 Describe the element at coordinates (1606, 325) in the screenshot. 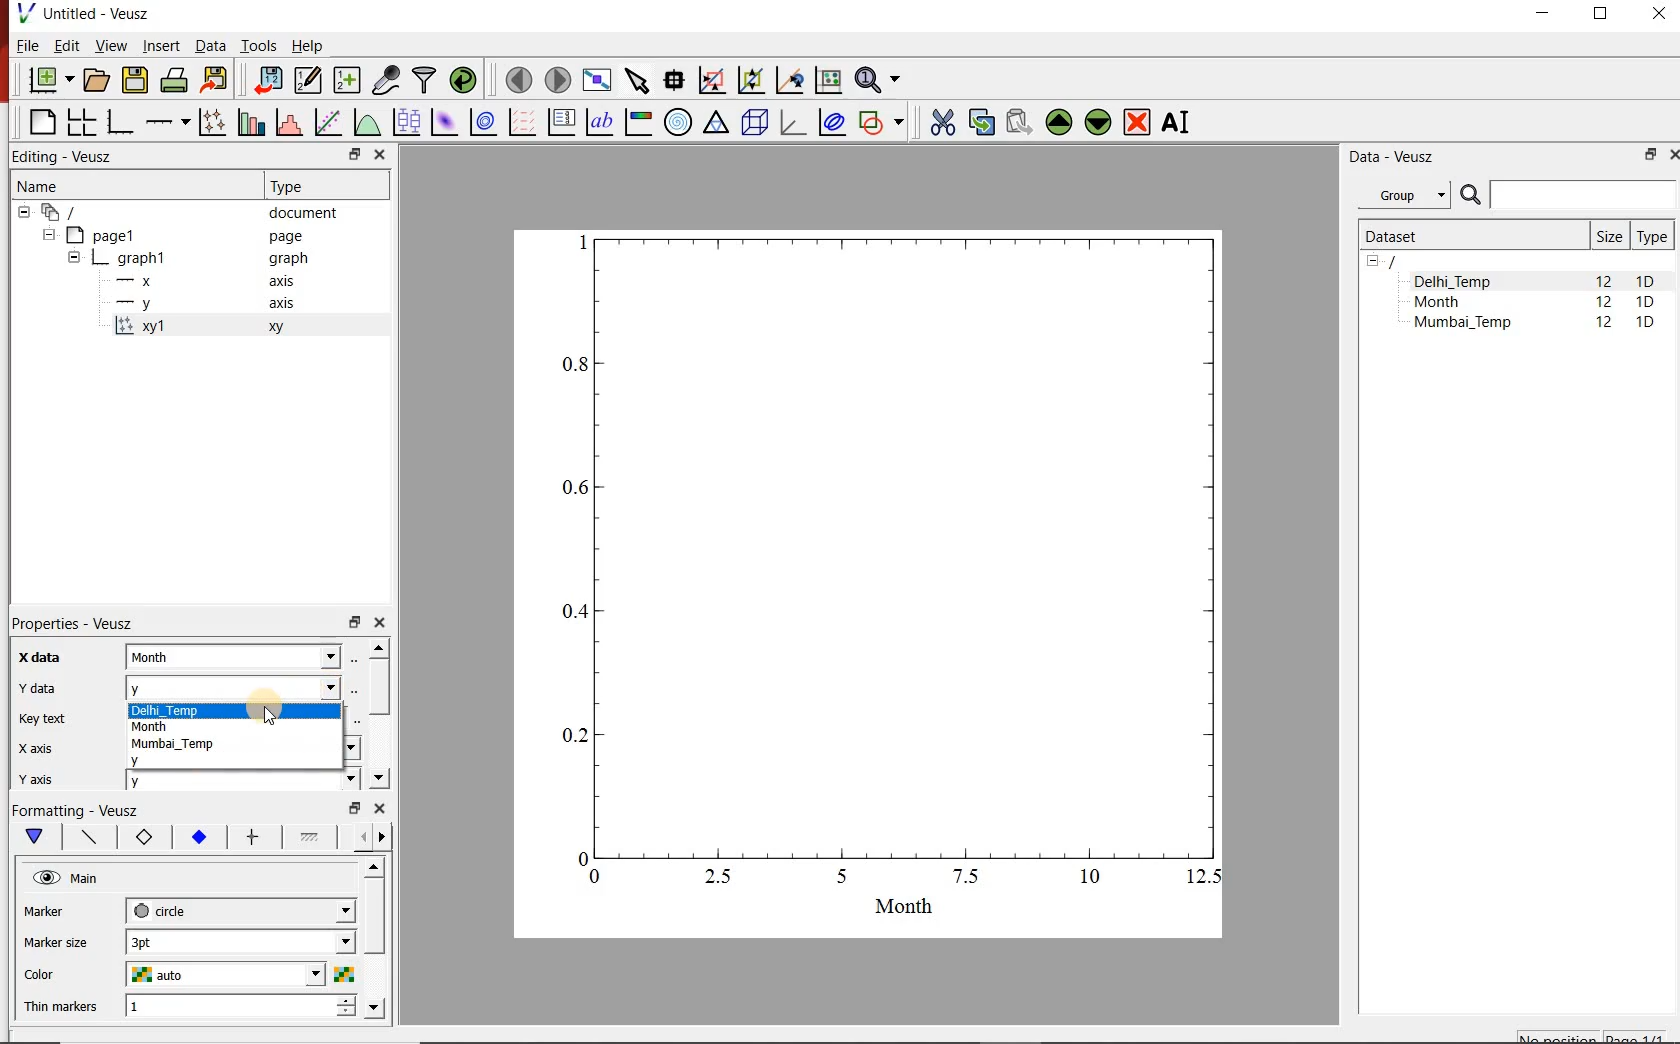

I see `12` at that location.